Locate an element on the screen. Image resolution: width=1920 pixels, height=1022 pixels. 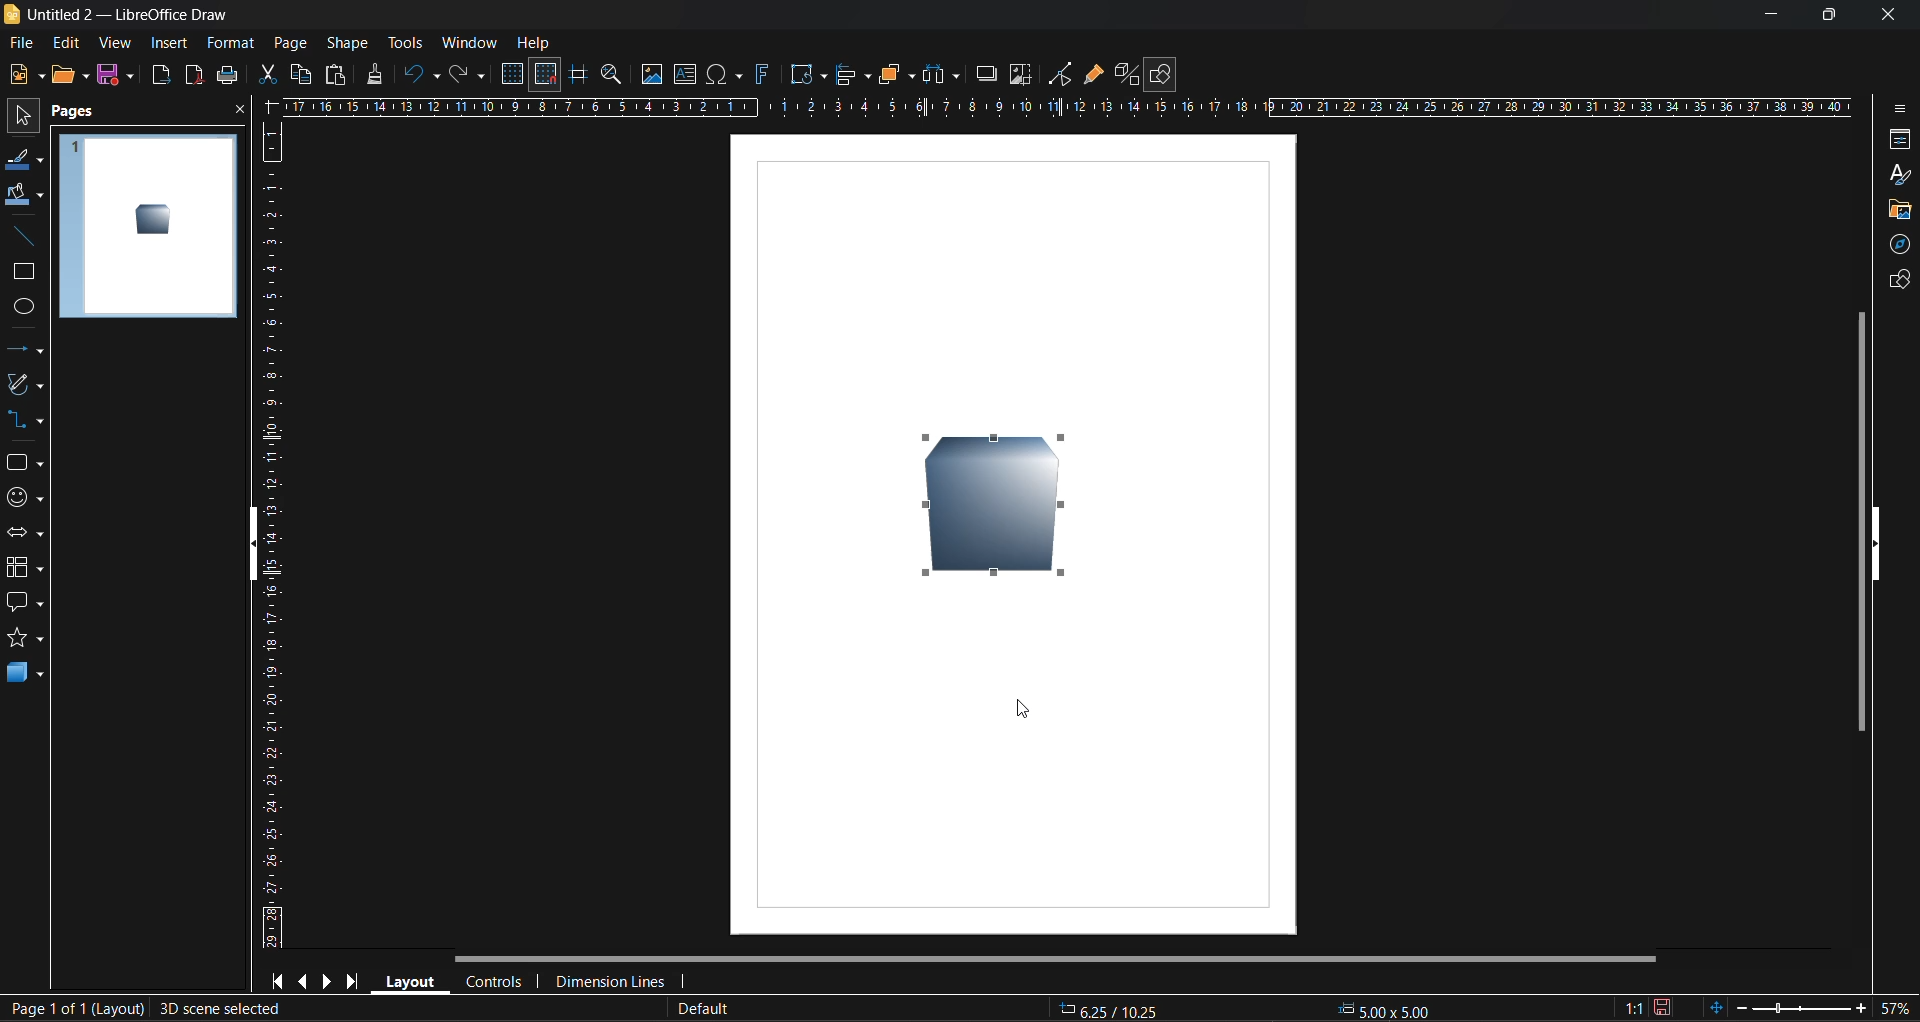
insert line is located at coordinates (23, 236).